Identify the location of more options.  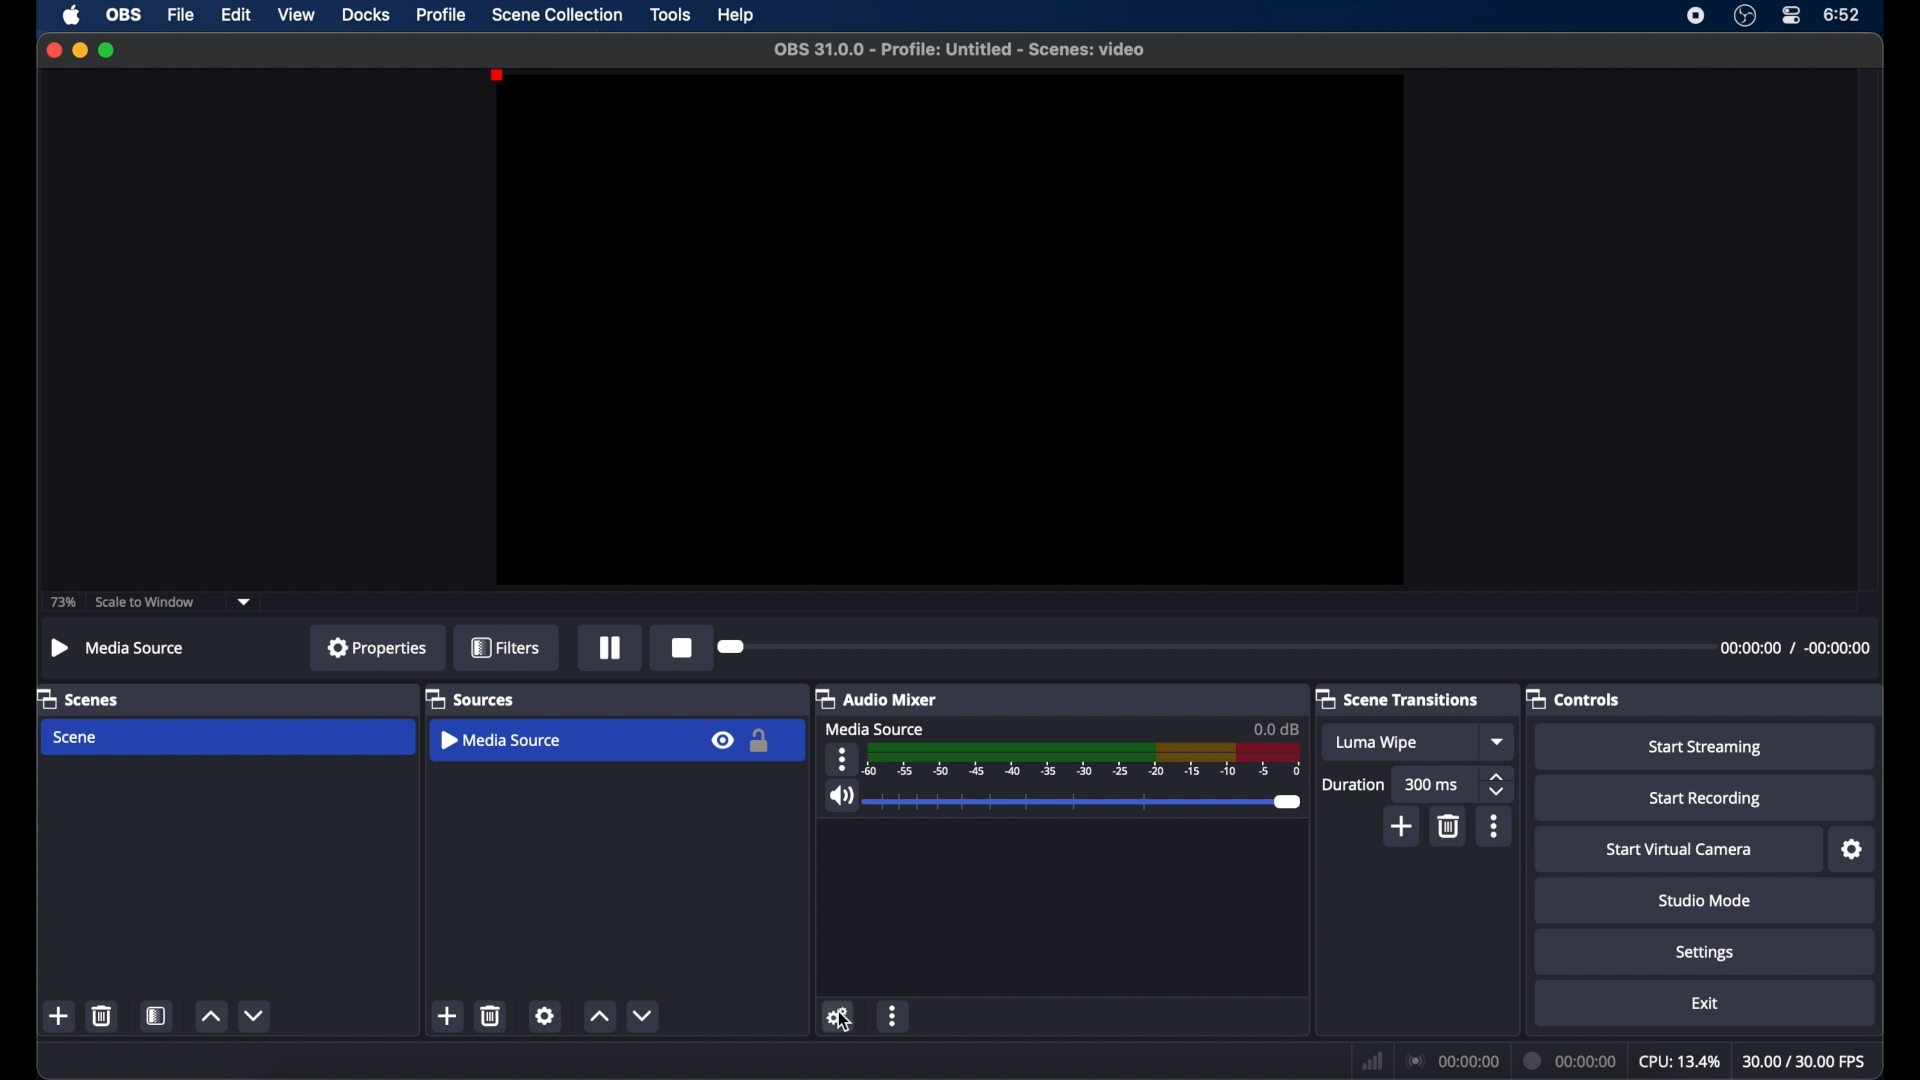
(842, 759).